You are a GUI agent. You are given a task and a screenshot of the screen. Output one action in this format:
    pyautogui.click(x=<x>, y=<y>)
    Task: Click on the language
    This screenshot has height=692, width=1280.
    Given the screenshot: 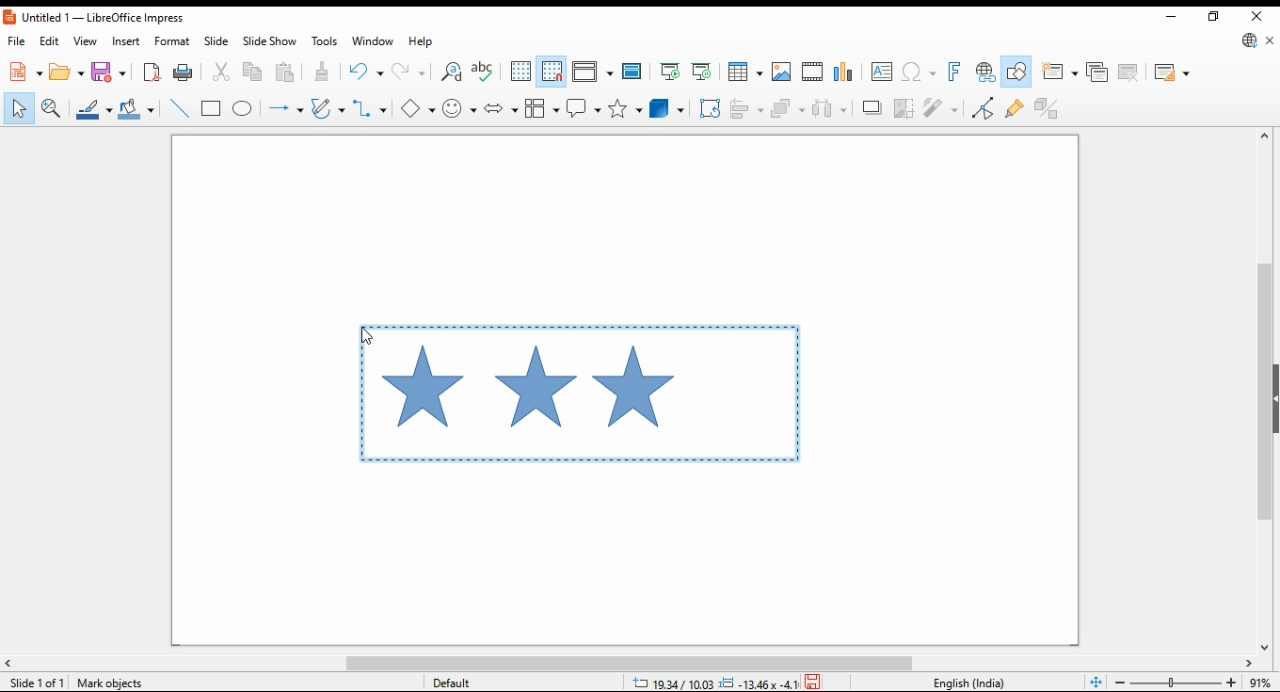 What is the action you would take?
    pyautogui.click(x=974, y=682)
    